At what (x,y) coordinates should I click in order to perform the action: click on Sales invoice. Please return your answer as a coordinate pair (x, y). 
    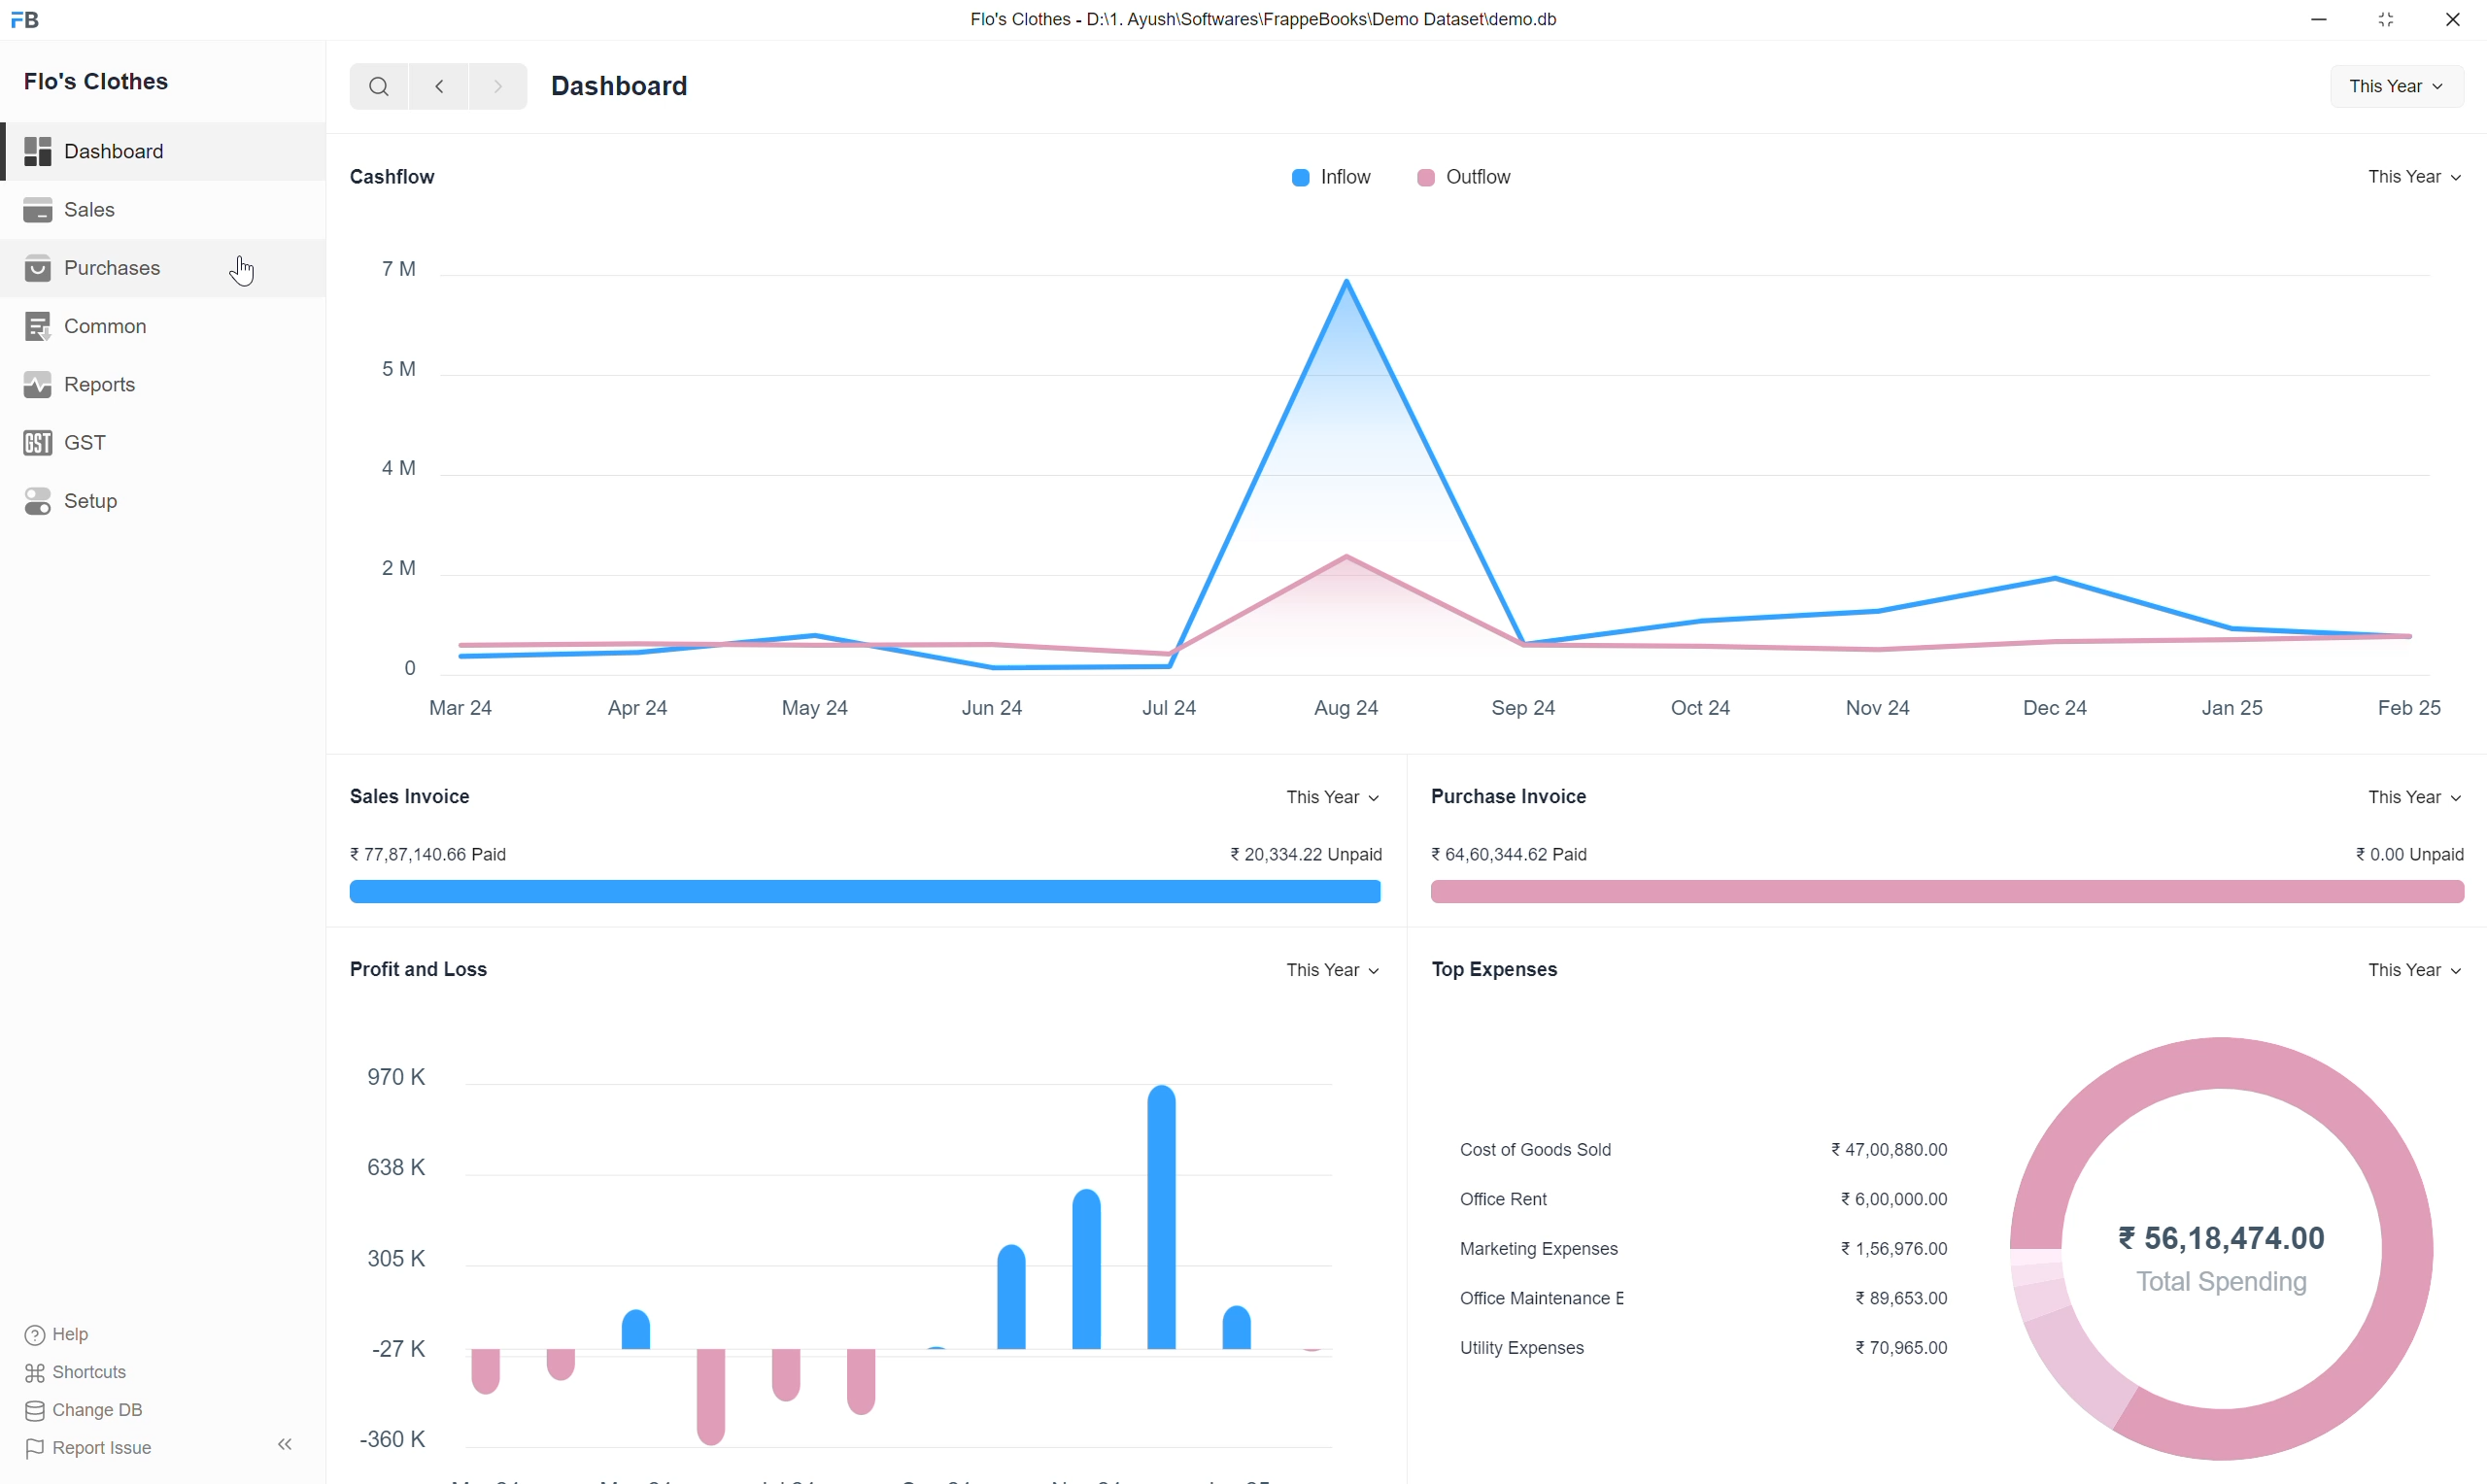
    Looking at the image, I should click on (411, 797).